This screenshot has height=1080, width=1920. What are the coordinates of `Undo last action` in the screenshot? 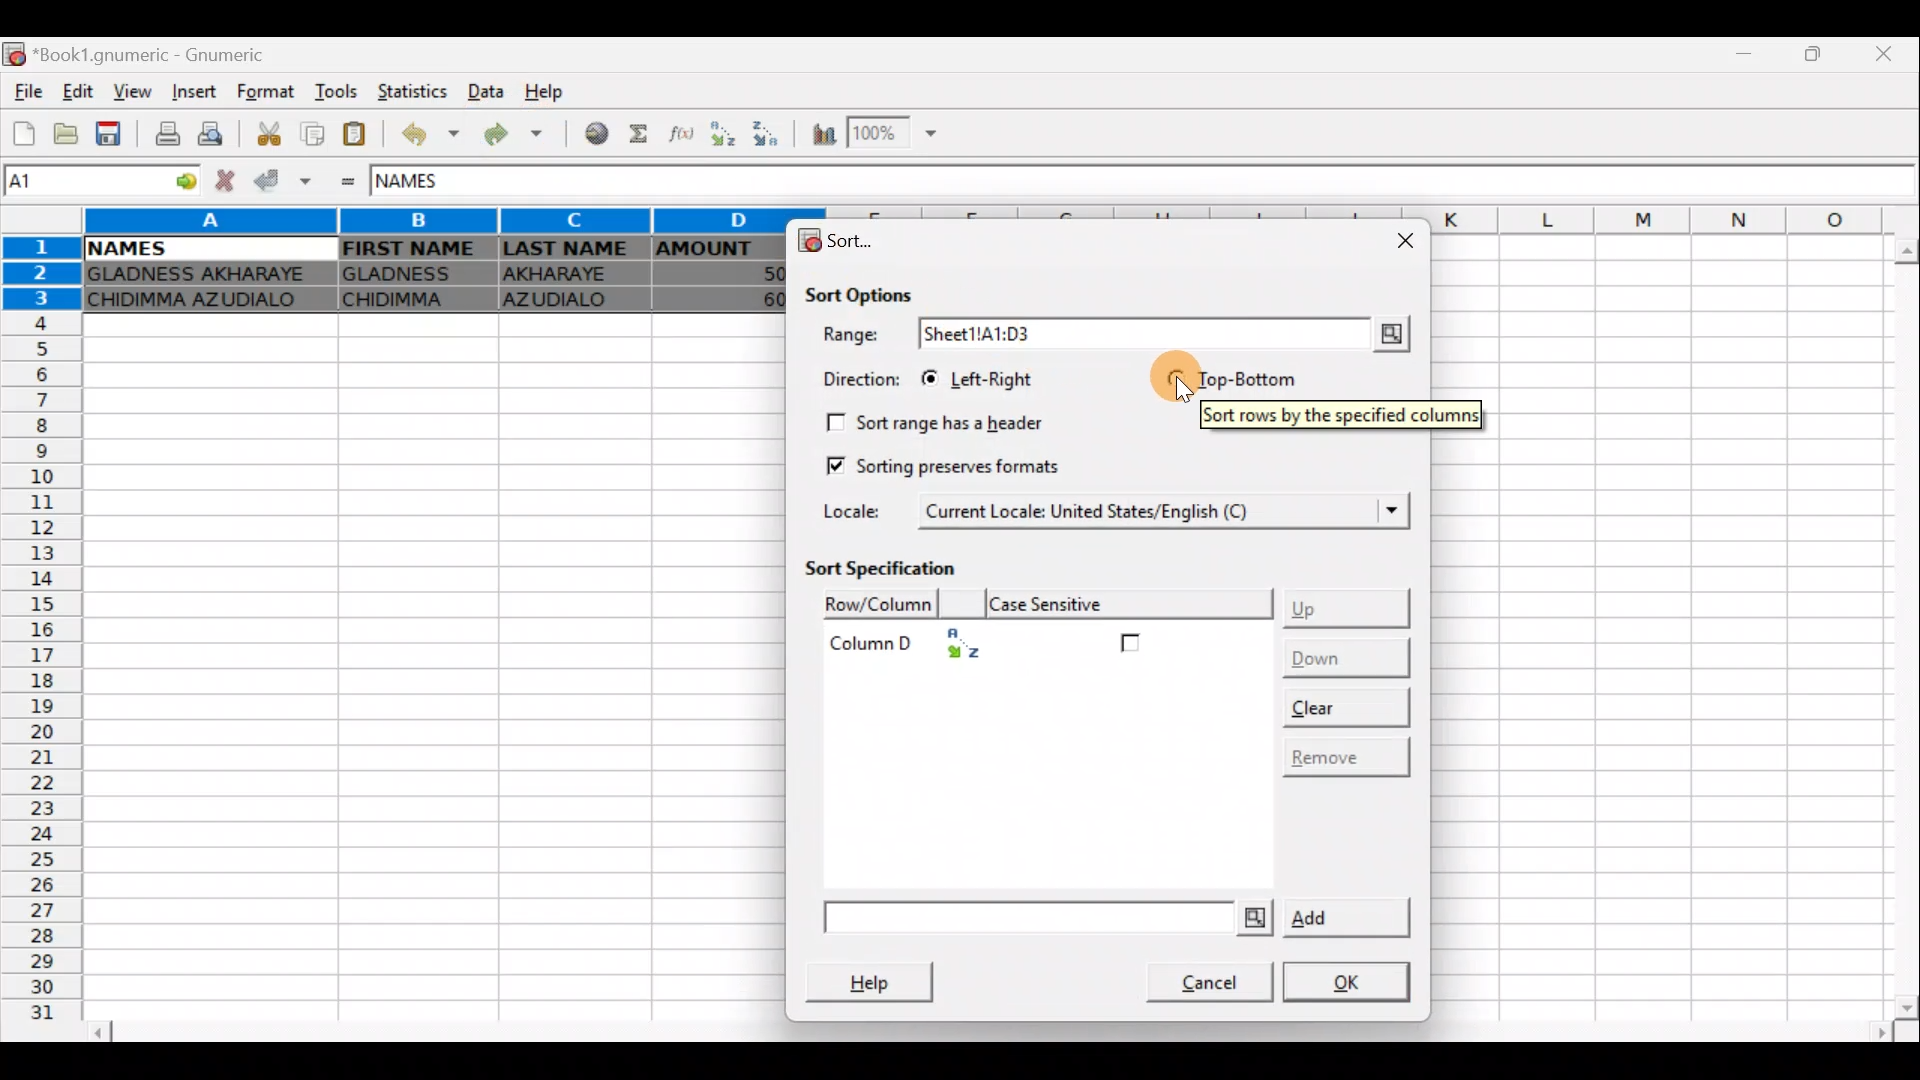 It's located at (433, 134).